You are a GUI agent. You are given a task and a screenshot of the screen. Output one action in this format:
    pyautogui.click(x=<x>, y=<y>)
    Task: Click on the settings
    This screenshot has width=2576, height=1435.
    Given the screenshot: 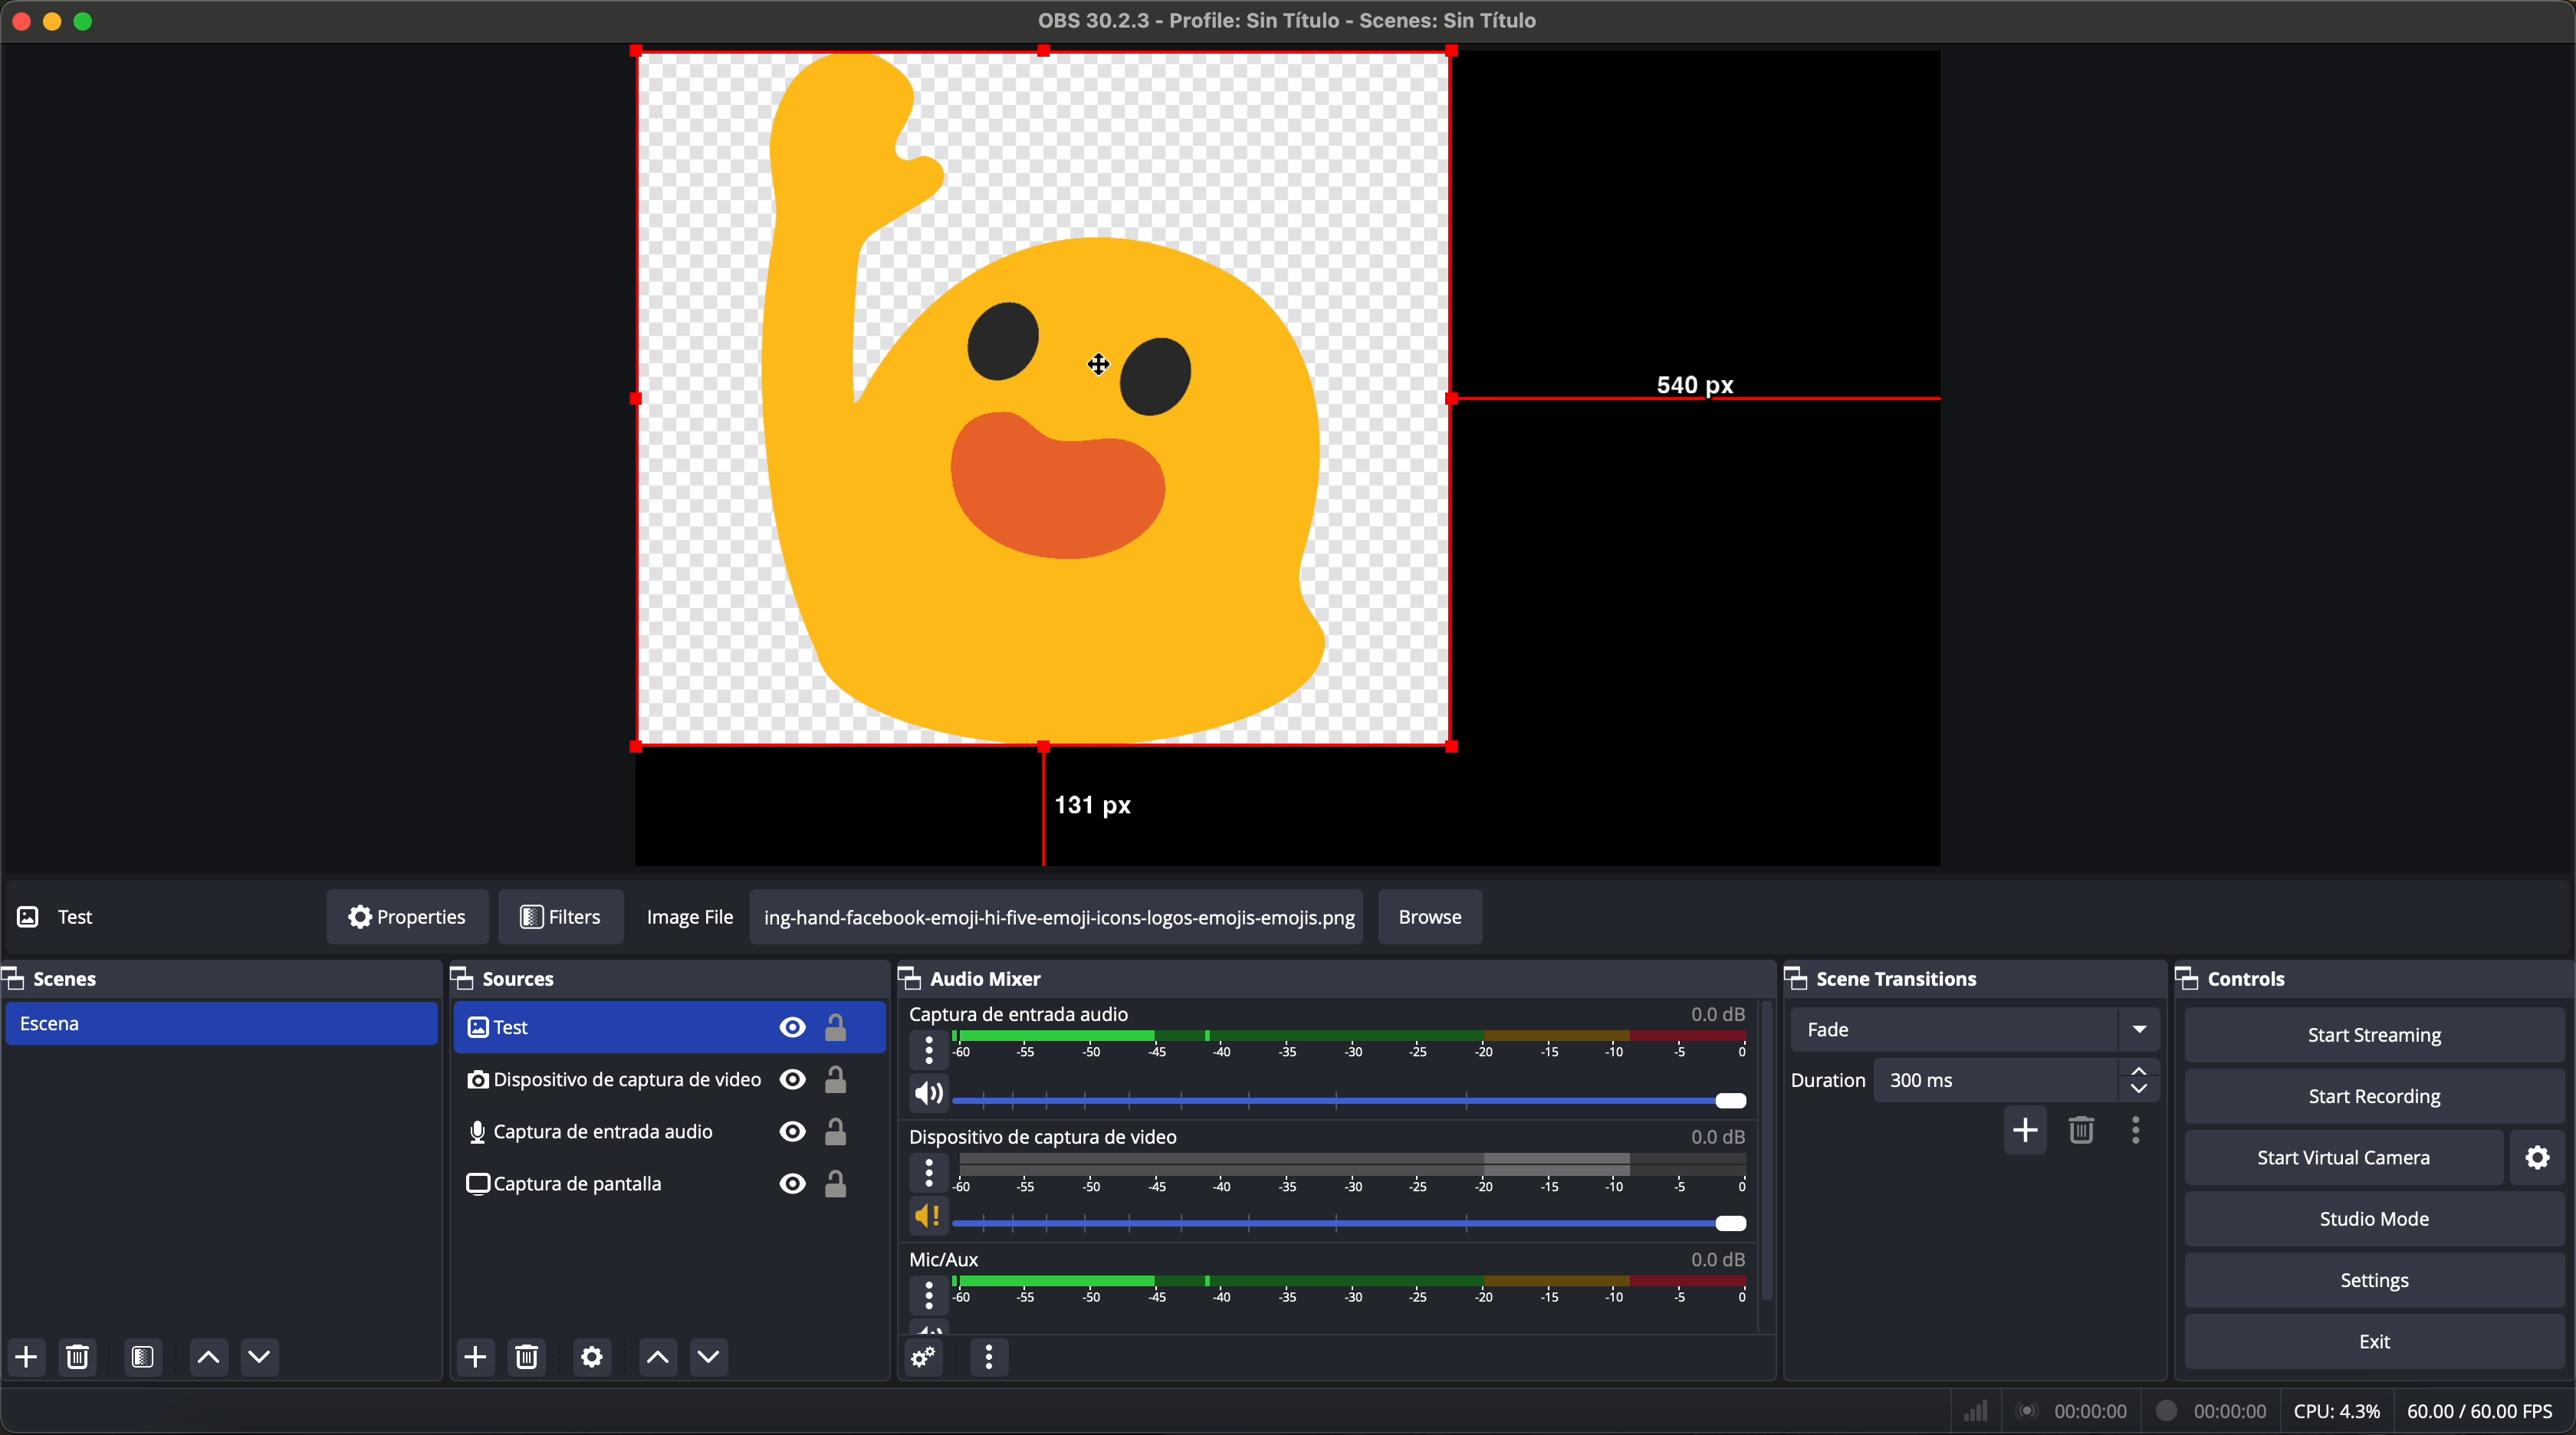 What is the action you would take?
    pyautogui.click(x=2547, y=1156)
    